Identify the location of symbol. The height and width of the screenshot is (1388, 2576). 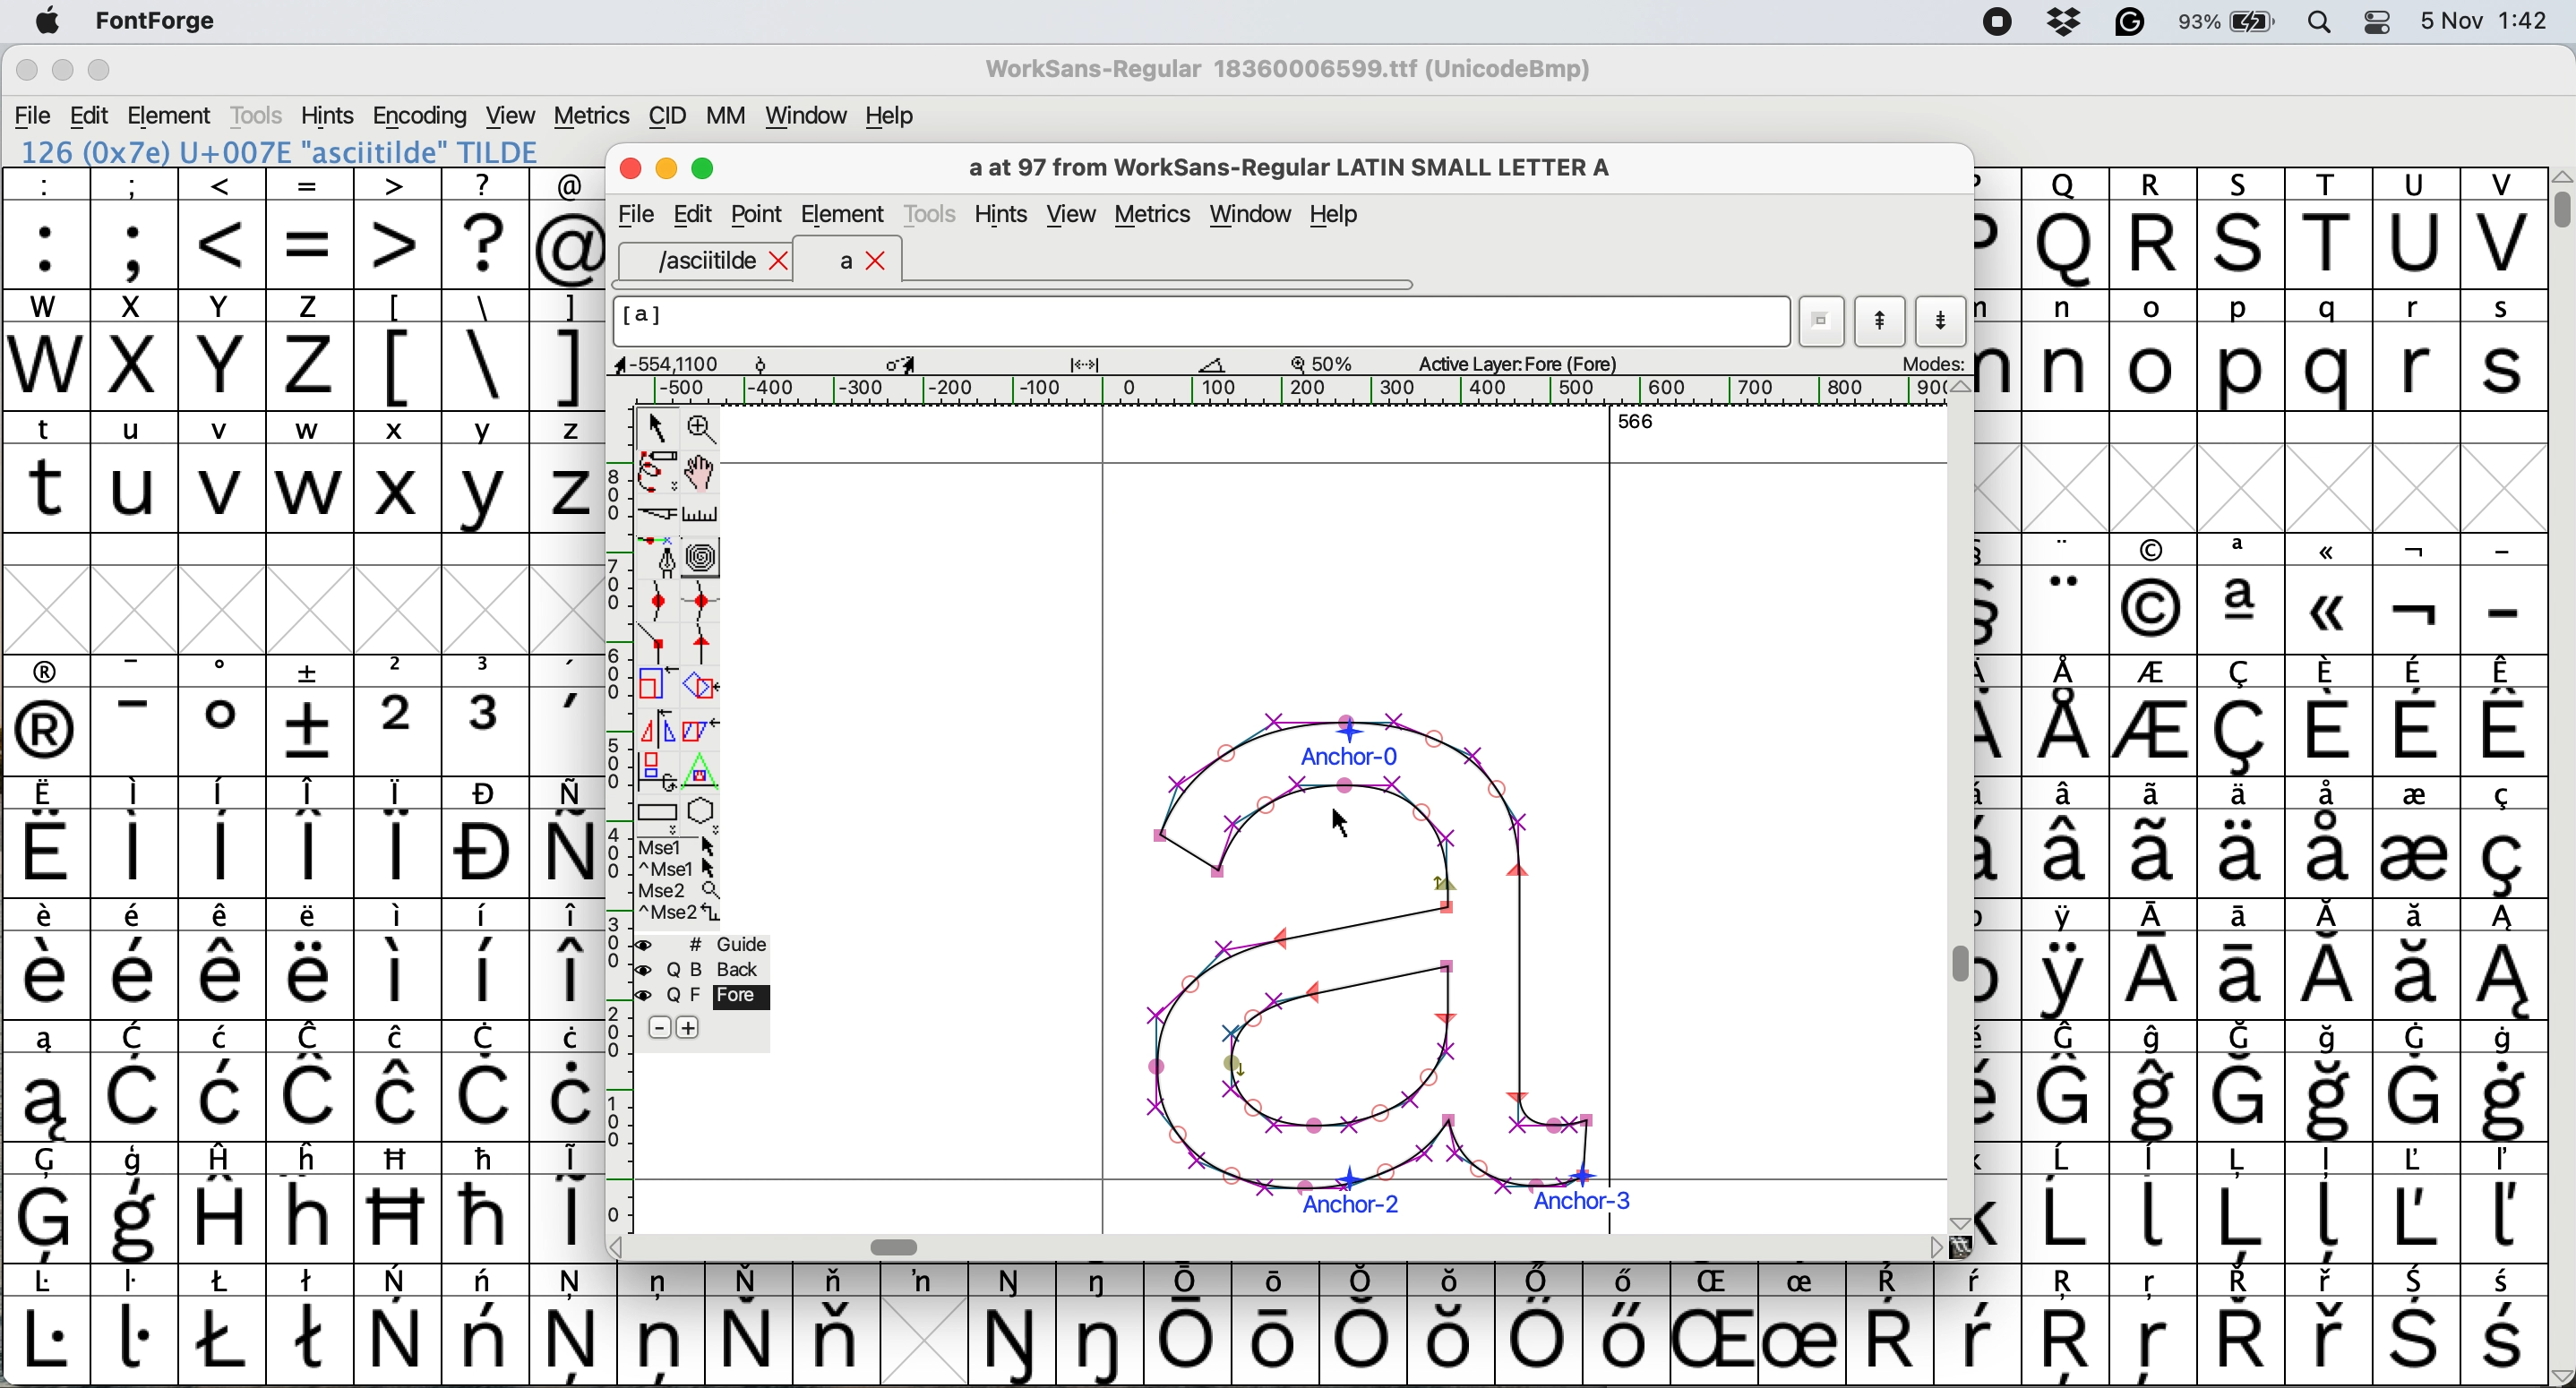
(2334, 1205).